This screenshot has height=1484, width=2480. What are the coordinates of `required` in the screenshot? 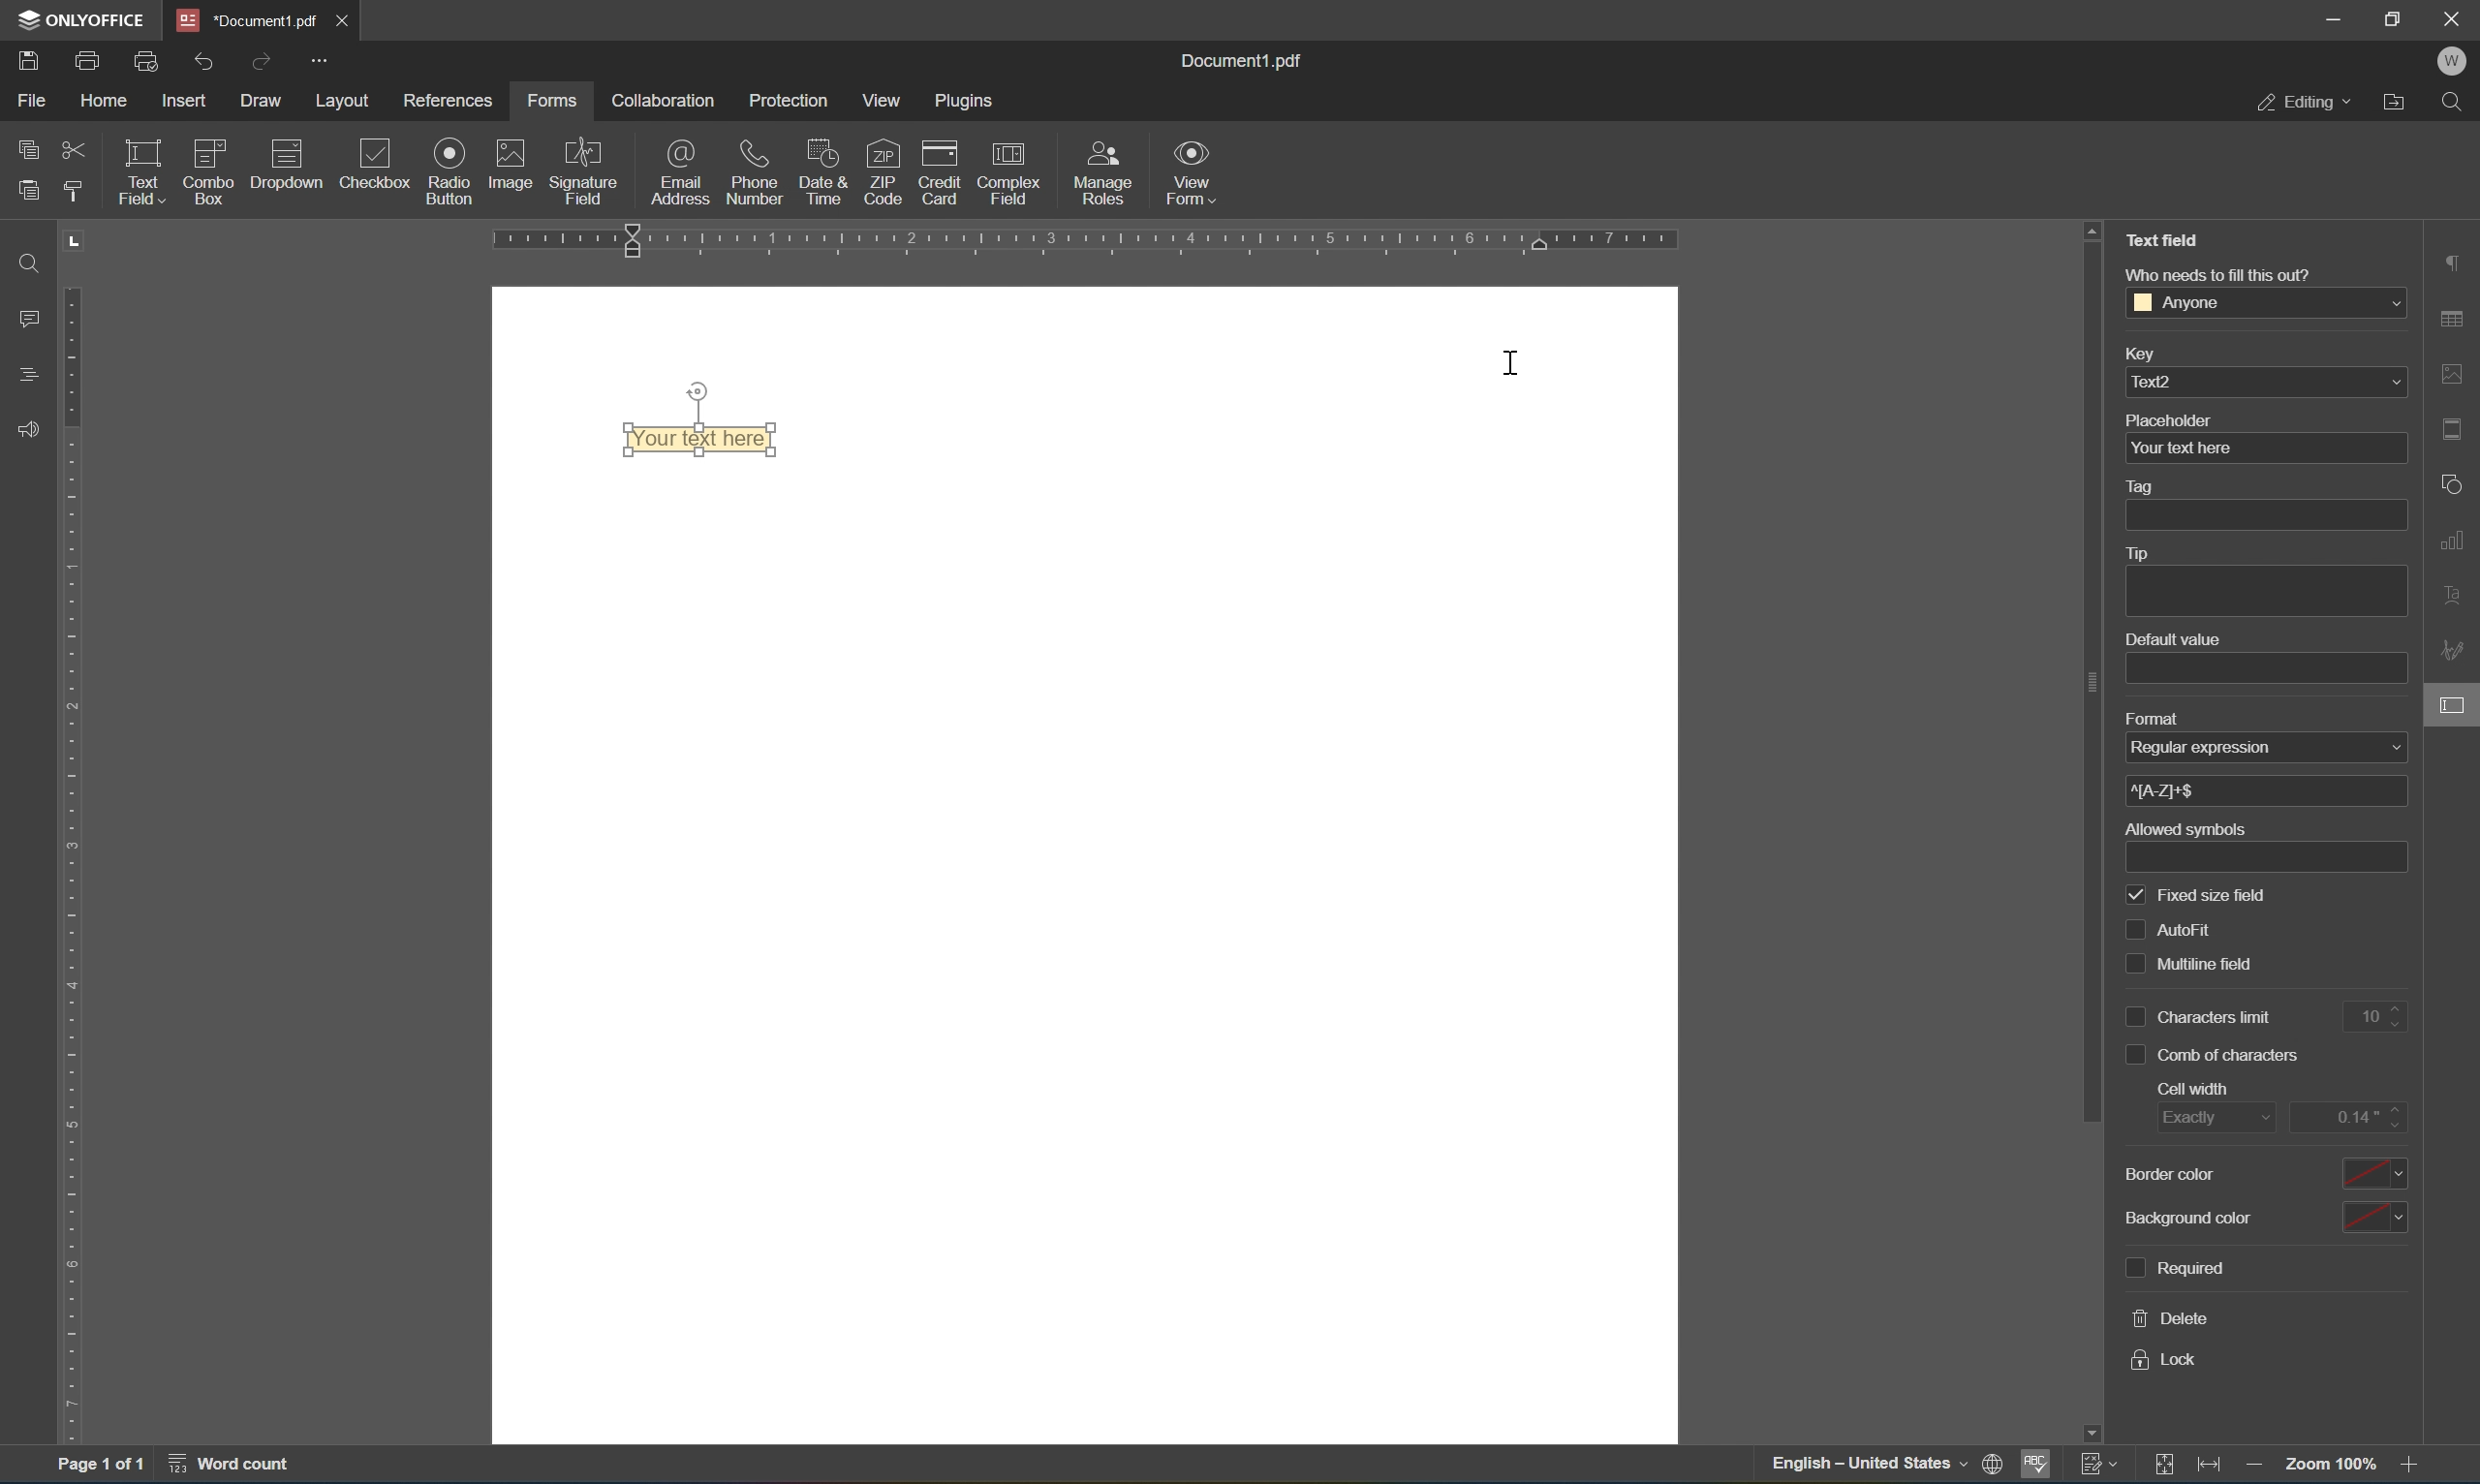 It's located at (2183, 1270).